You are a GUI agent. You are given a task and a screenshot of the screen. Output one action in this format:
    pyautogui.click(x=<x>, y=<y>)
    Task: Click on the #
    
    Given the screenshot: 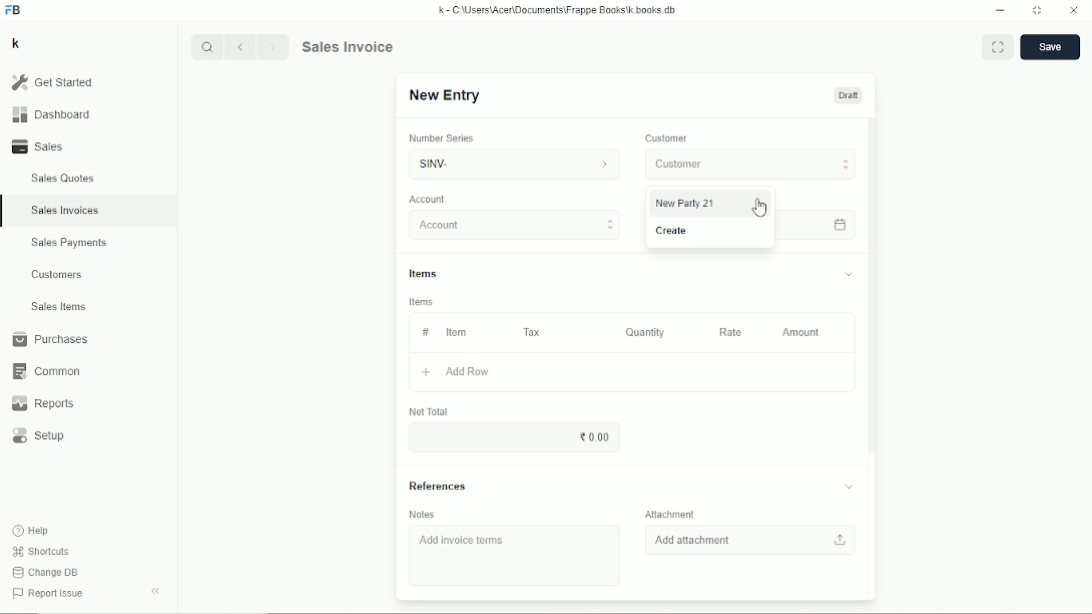 What is the action you would take?
    pyautogui.click(x=424, y=332)
    